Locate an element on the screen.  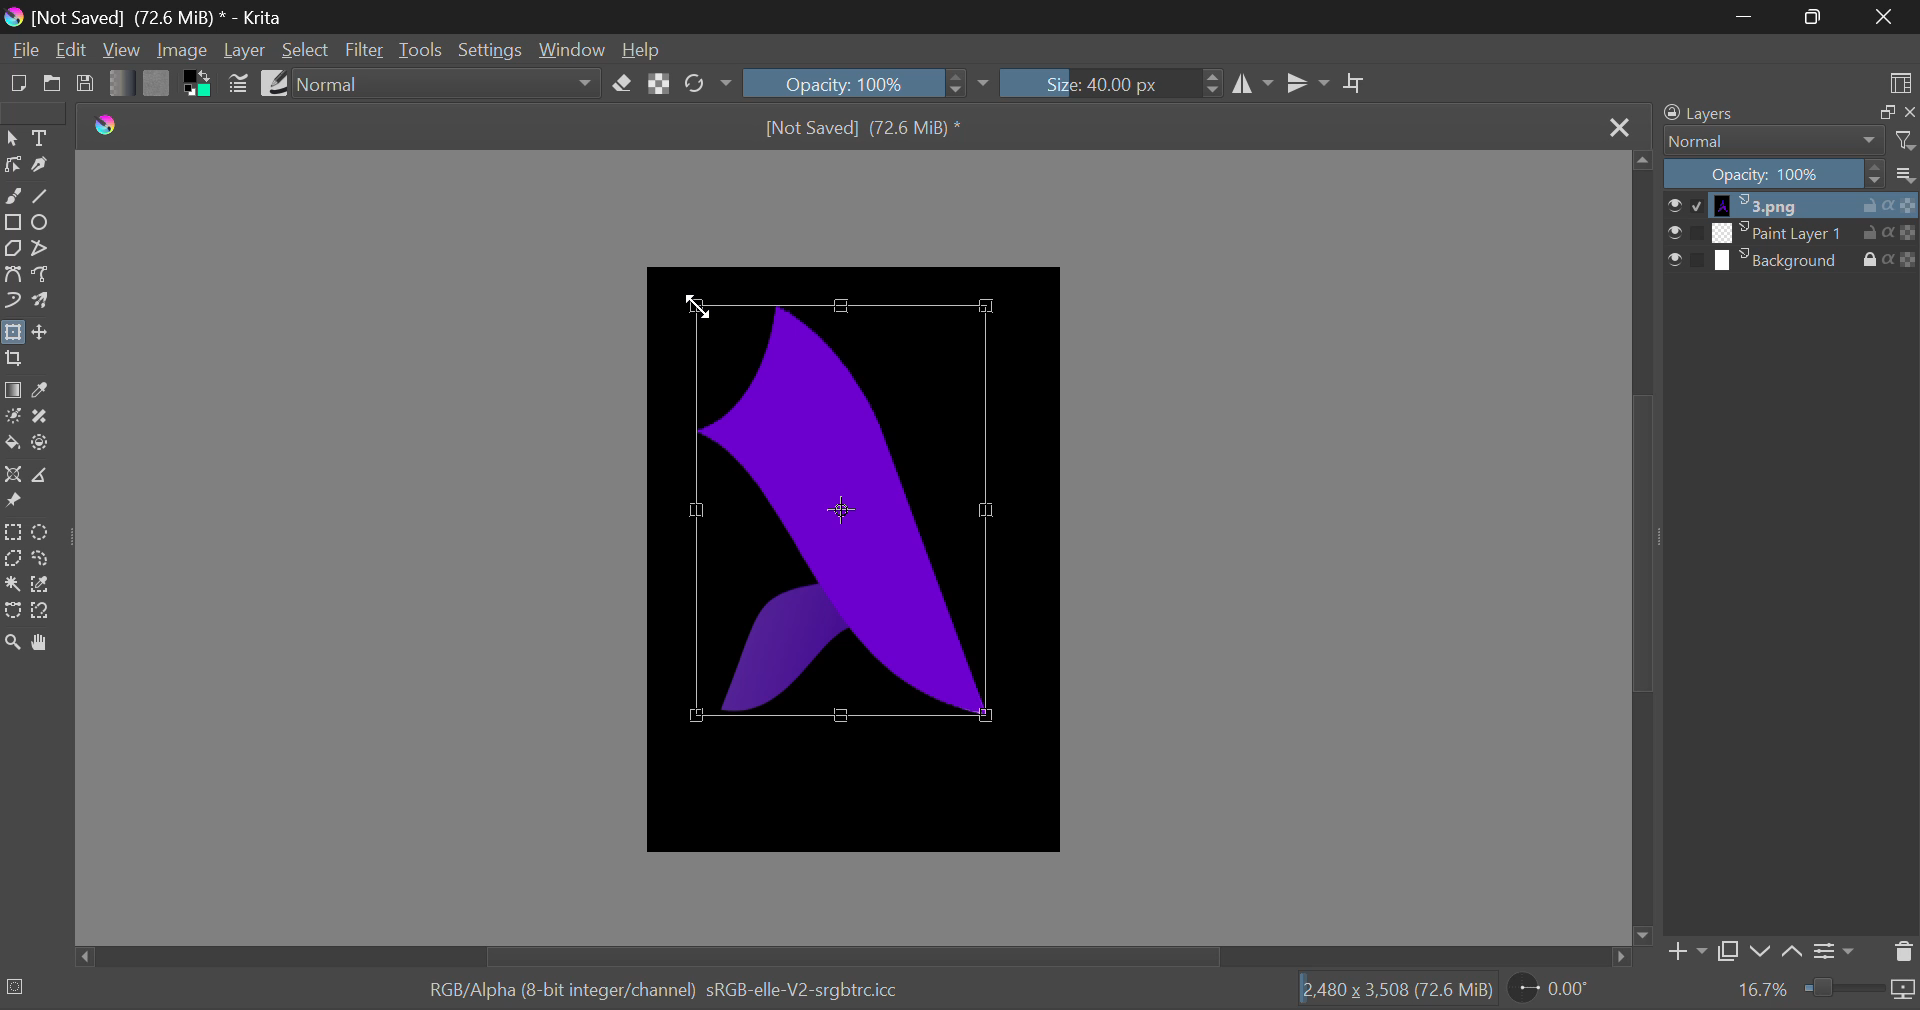
Lock Alpha is located at coordinates (659, 85).